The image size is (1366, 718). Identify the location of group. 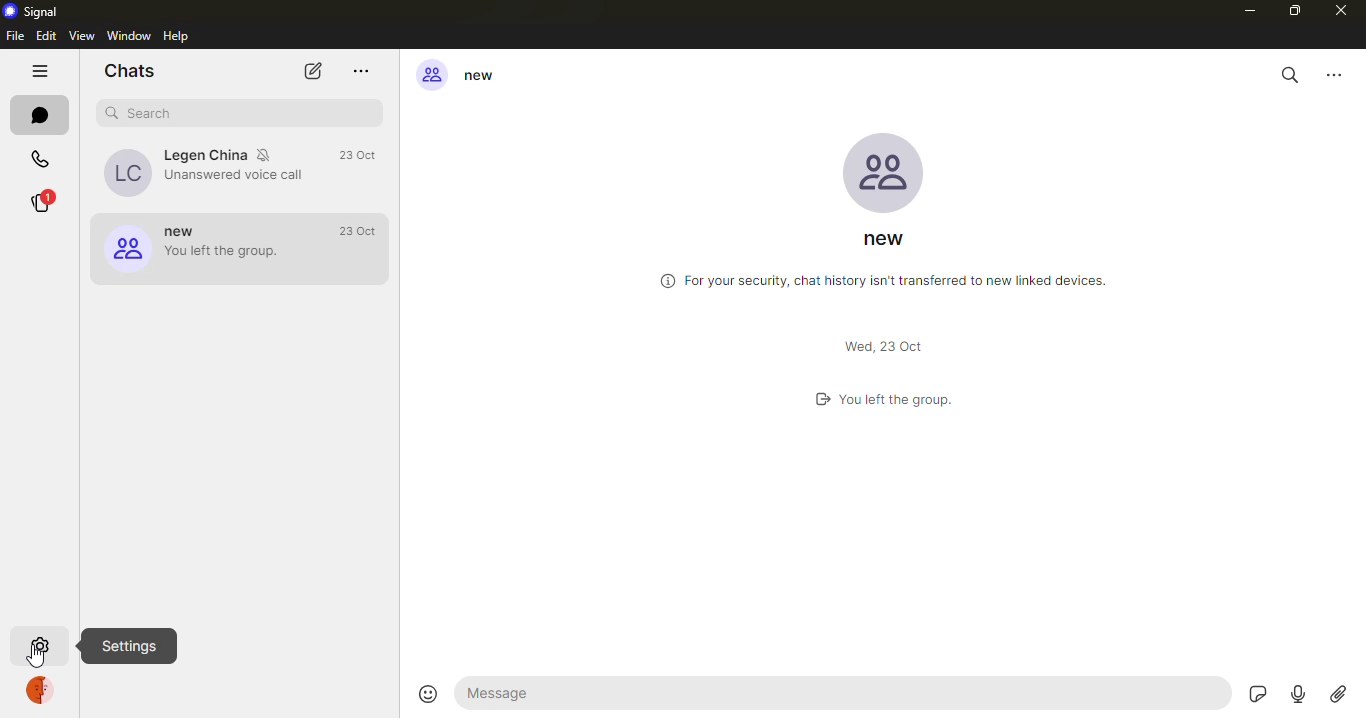
(463, 72).